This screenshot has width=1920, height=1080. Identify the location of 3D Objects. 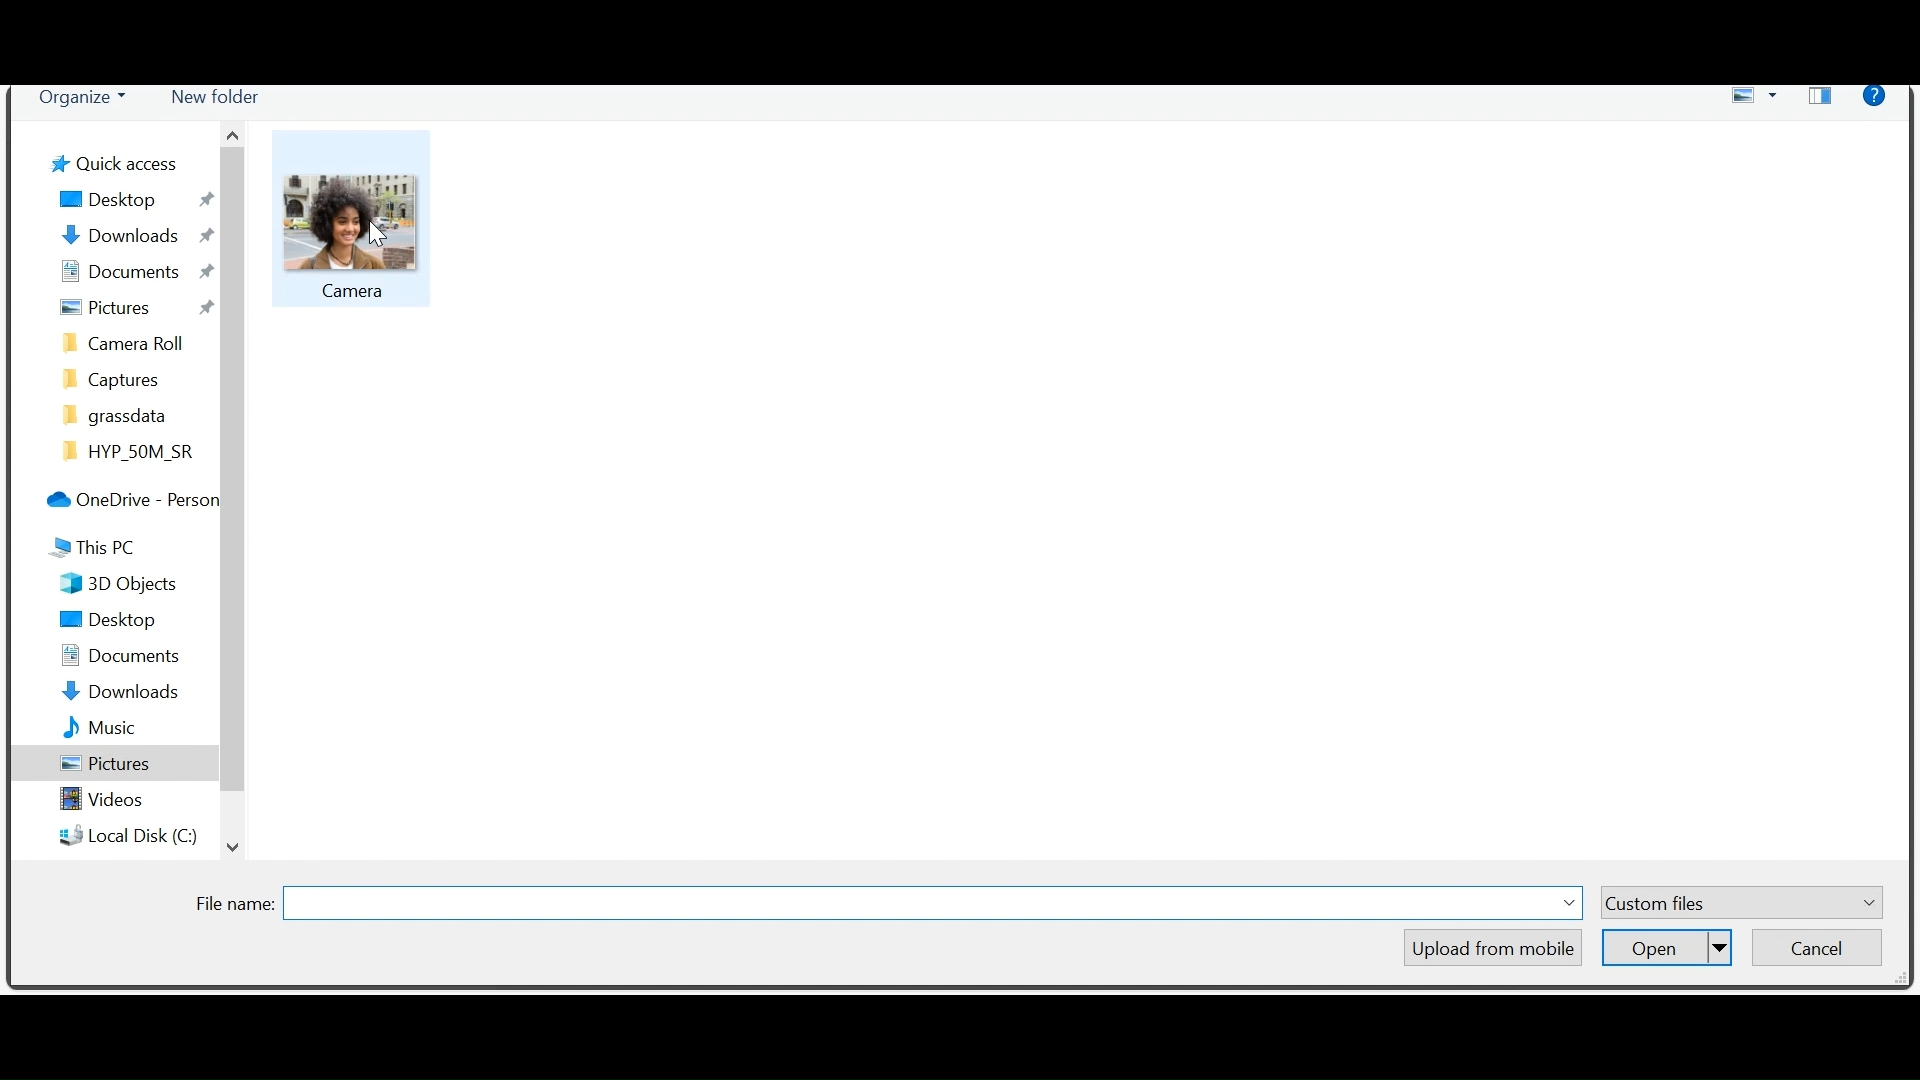
(124, 584).